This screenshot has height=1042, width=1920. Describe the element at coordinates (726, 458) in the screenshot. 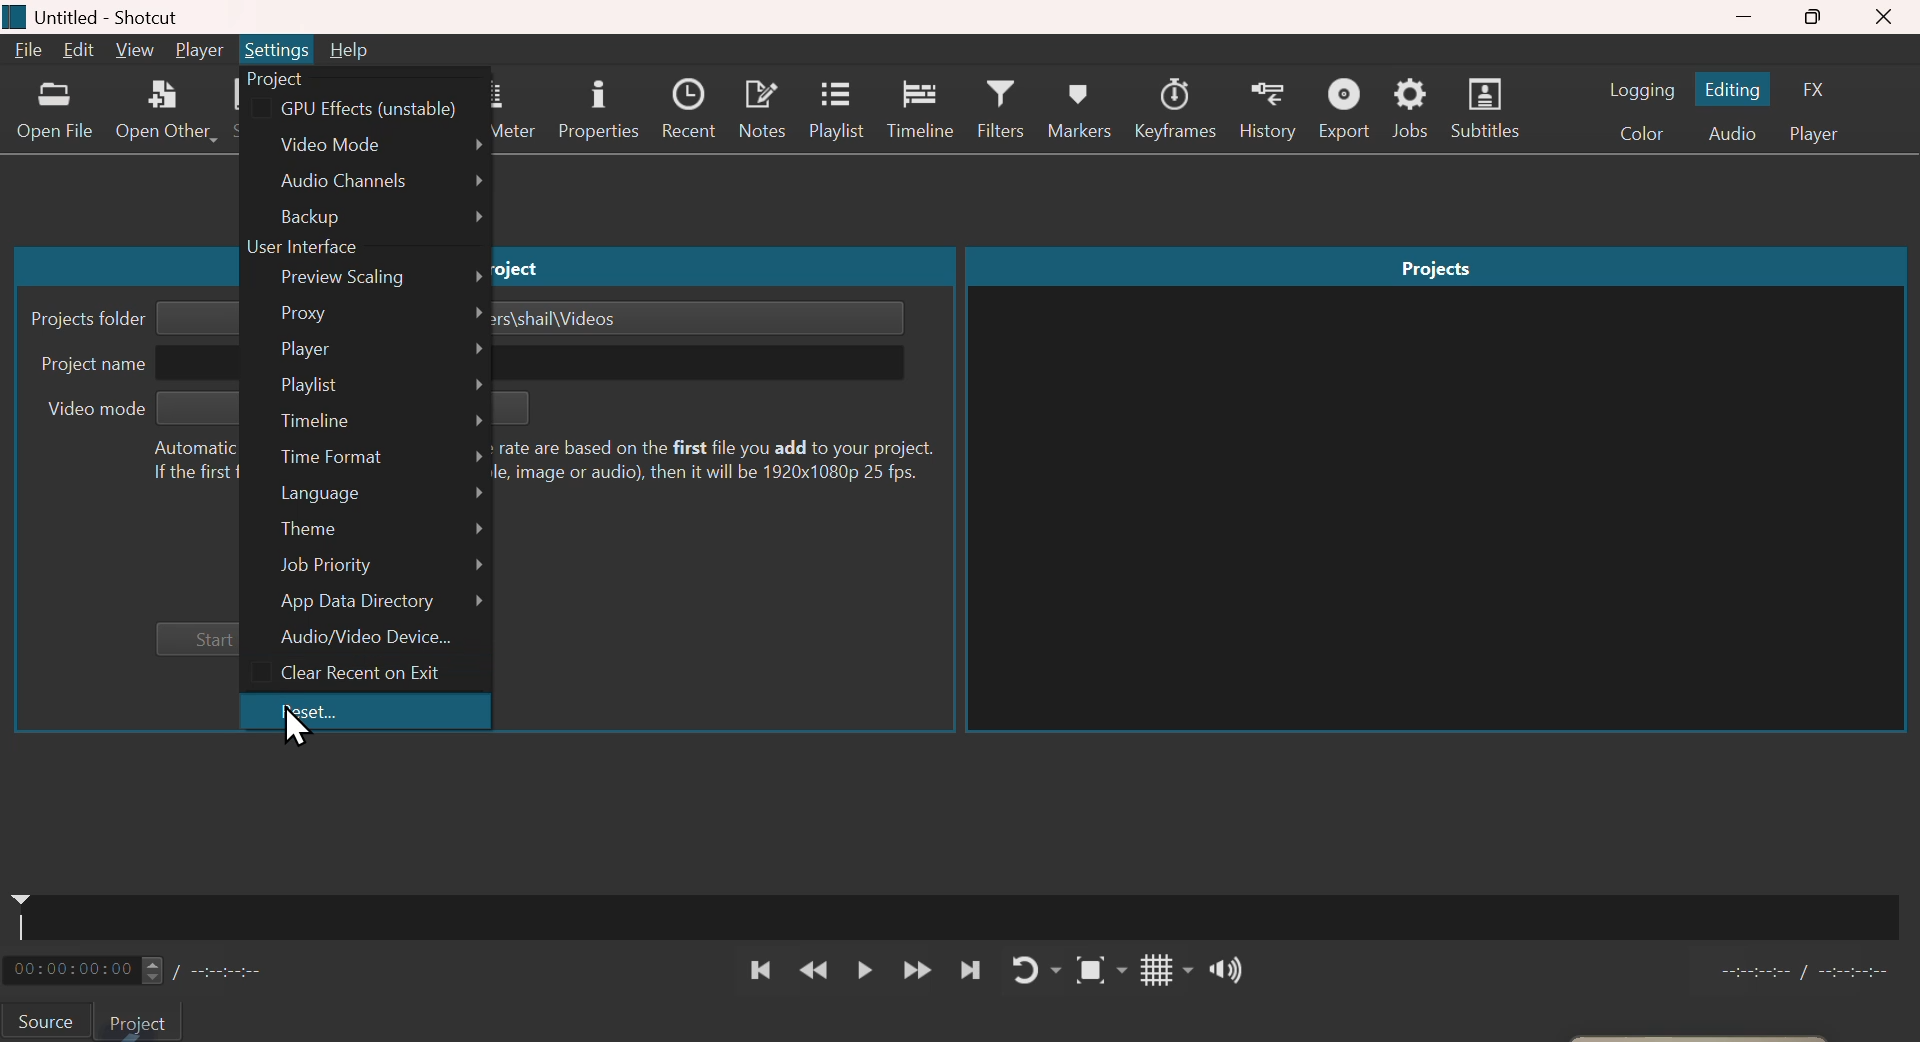

I see `text` at that location.